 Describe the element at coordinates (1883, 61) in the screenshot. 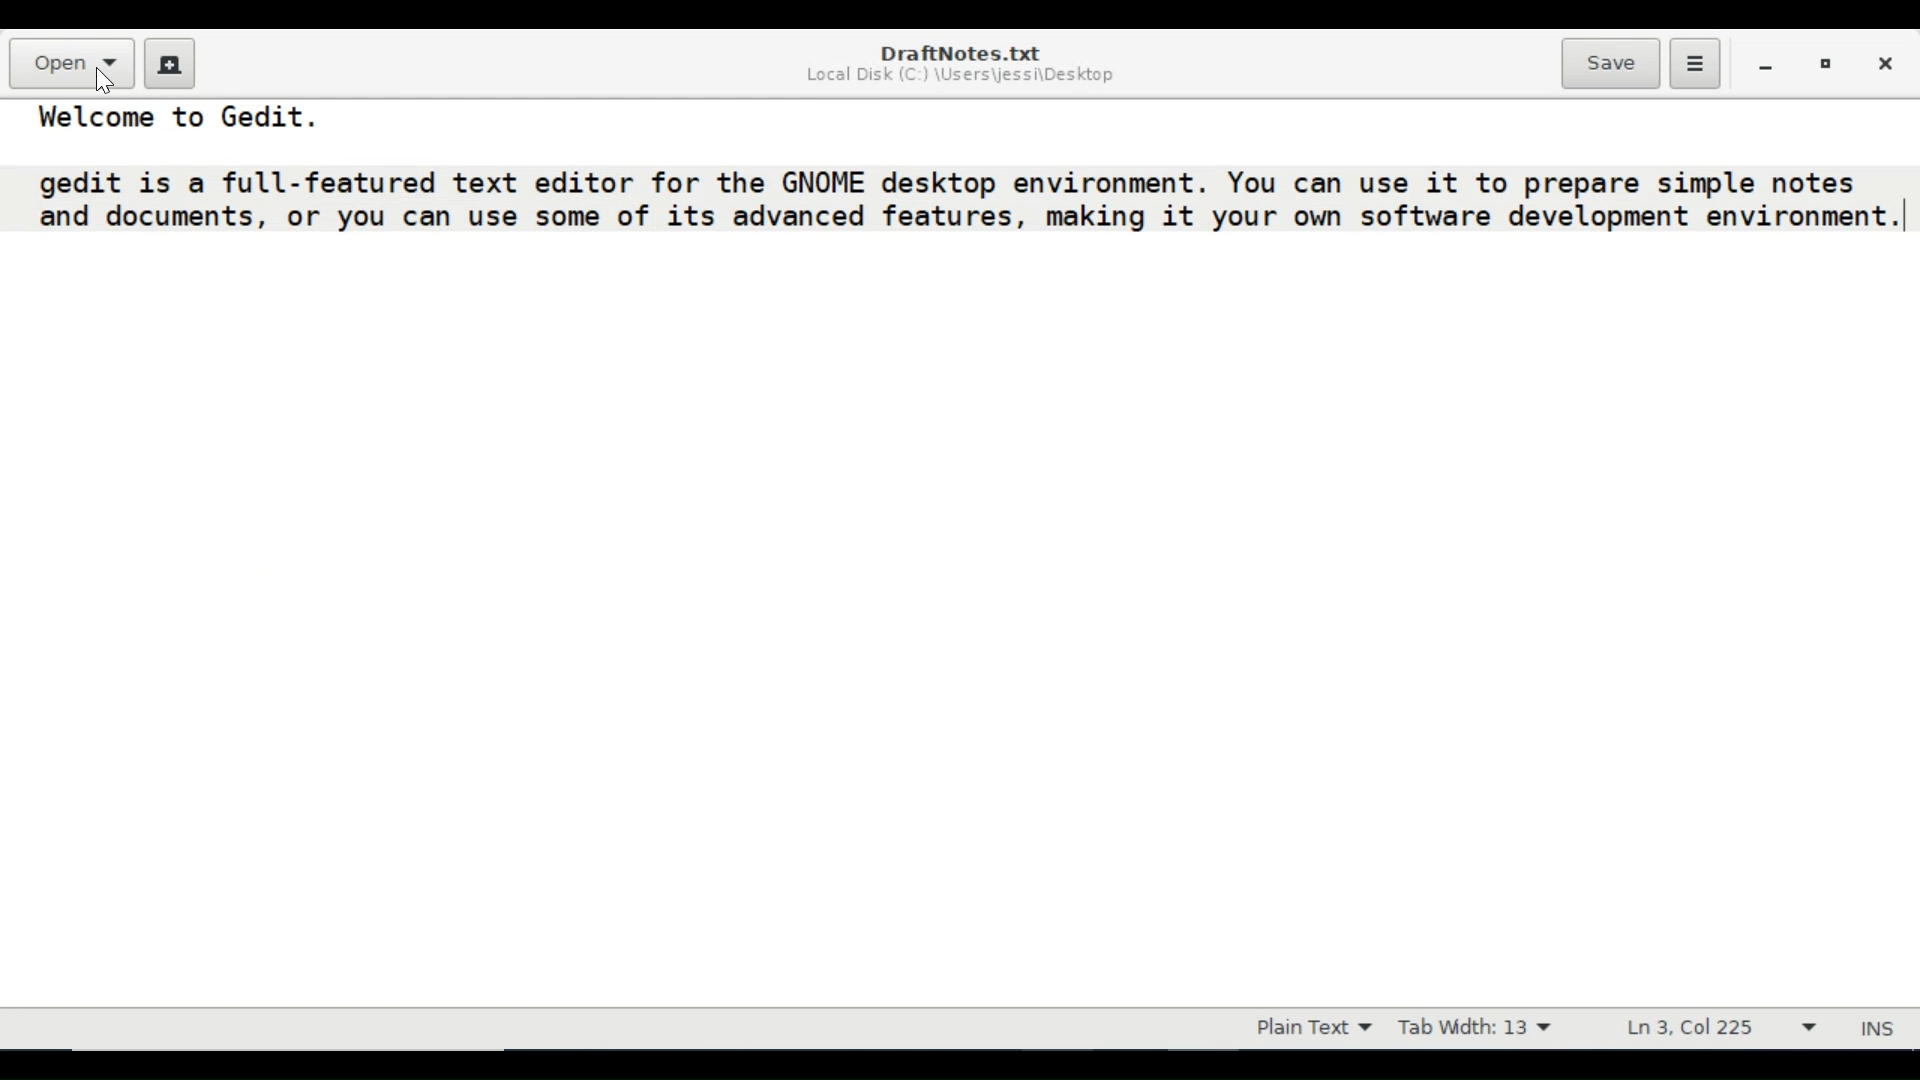

I see `Close` at that location.